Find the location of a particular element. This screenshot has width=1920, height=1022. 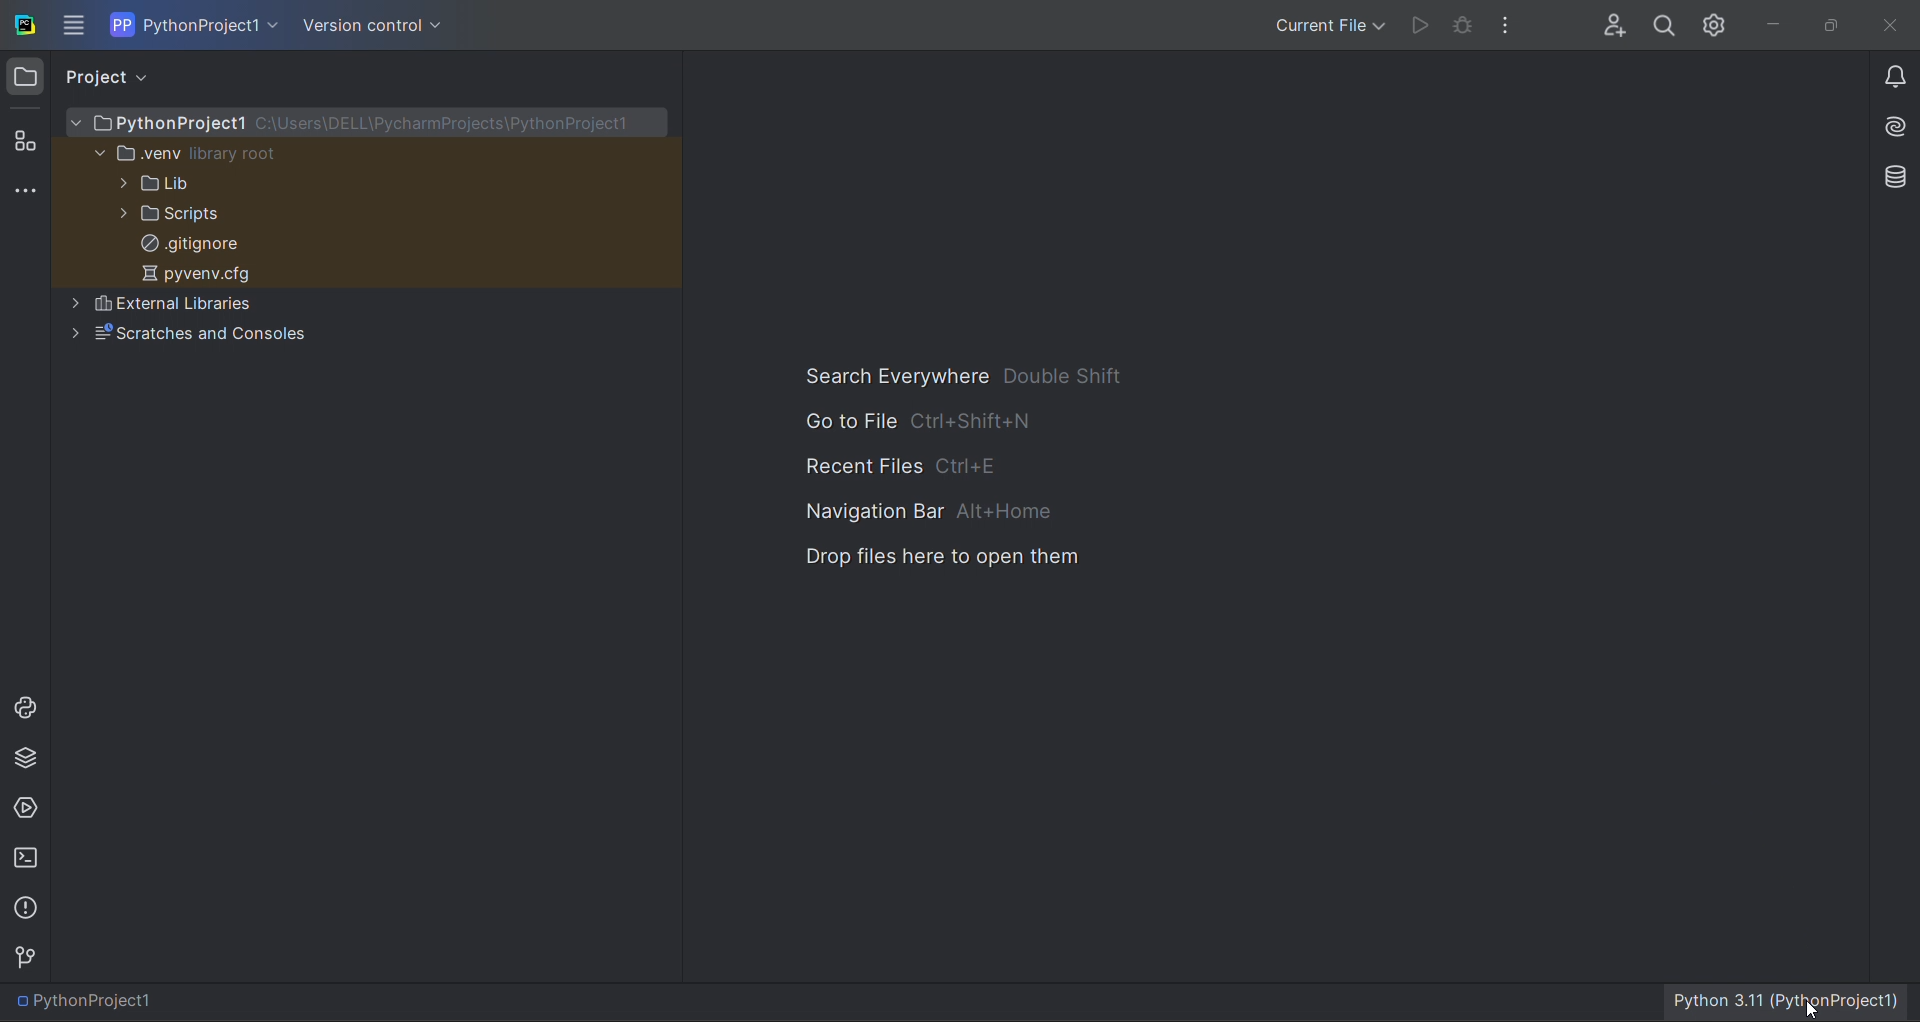

terminal is located at coordinates (25, 861).